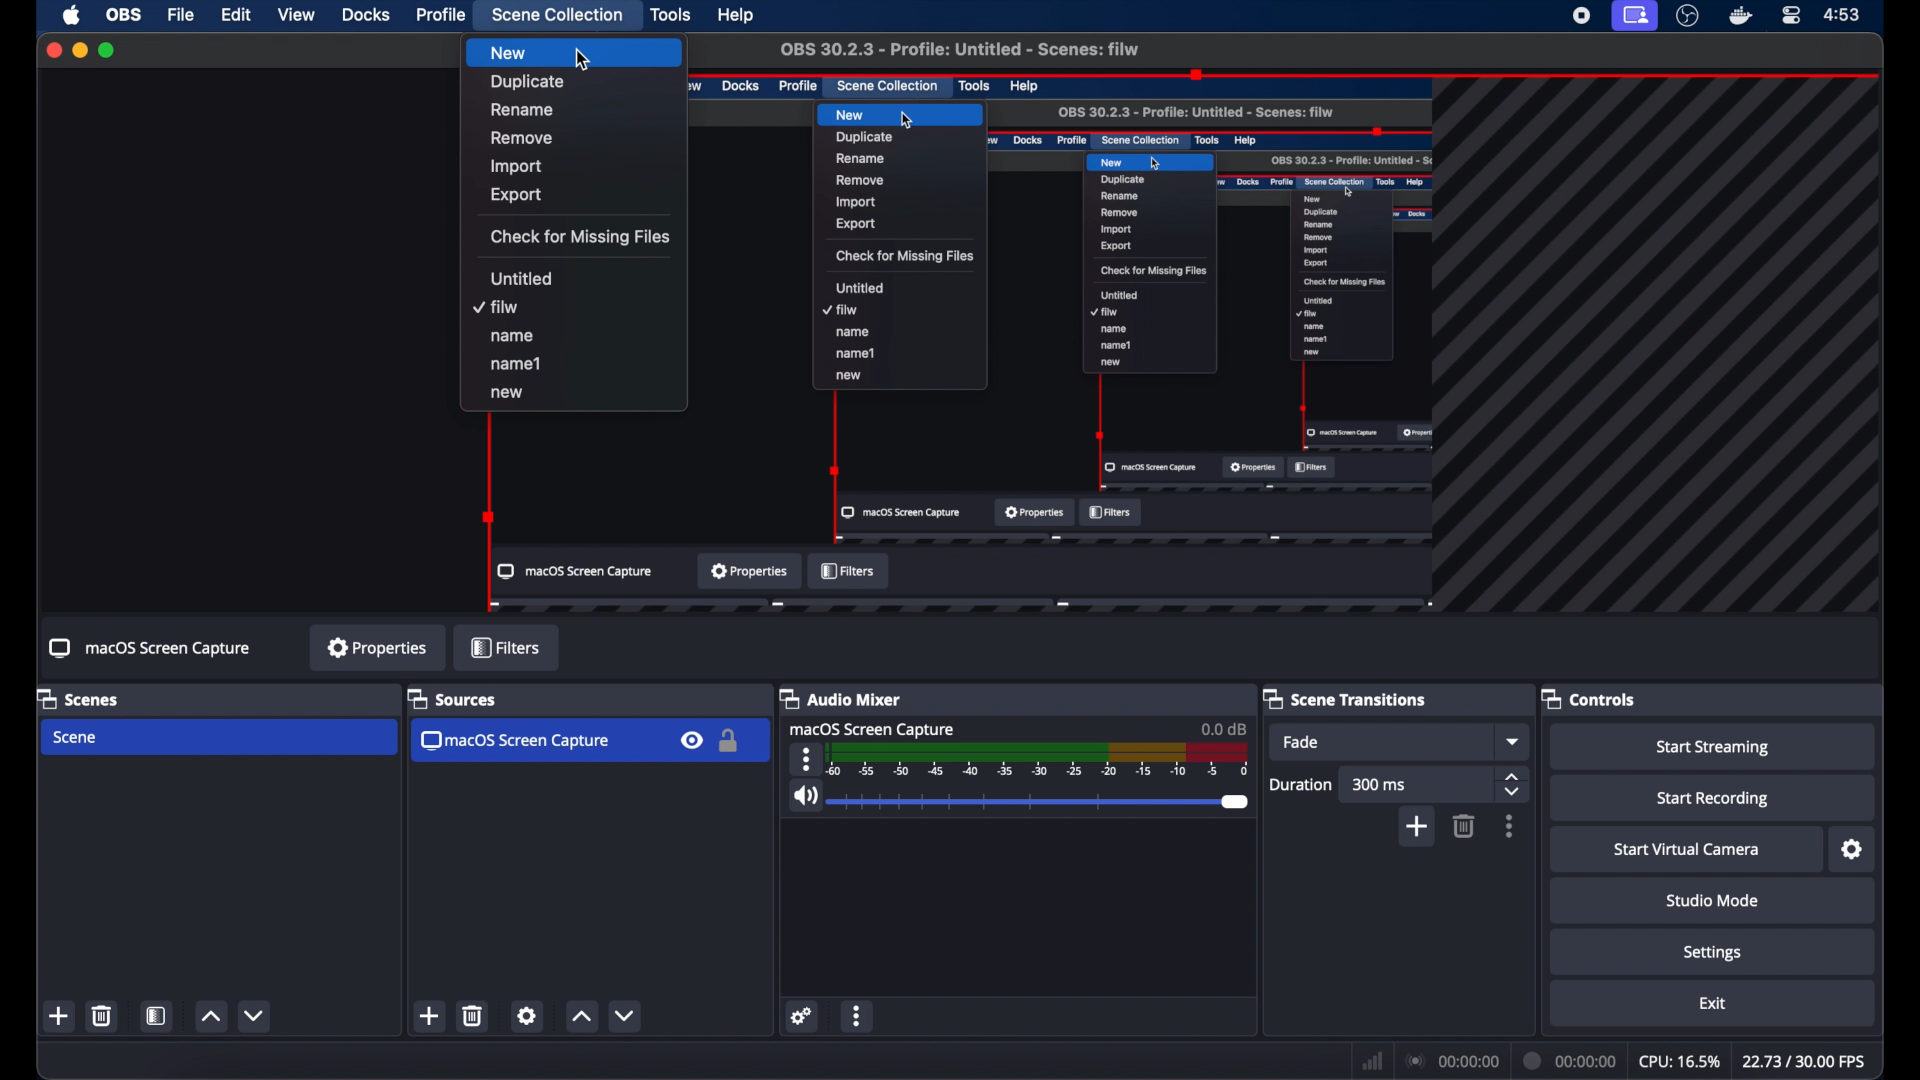 This screenshot has height=1080, width=1920. Describe the element at coordinates (80, 50) in the screenshot. I see `minimize` at that location.